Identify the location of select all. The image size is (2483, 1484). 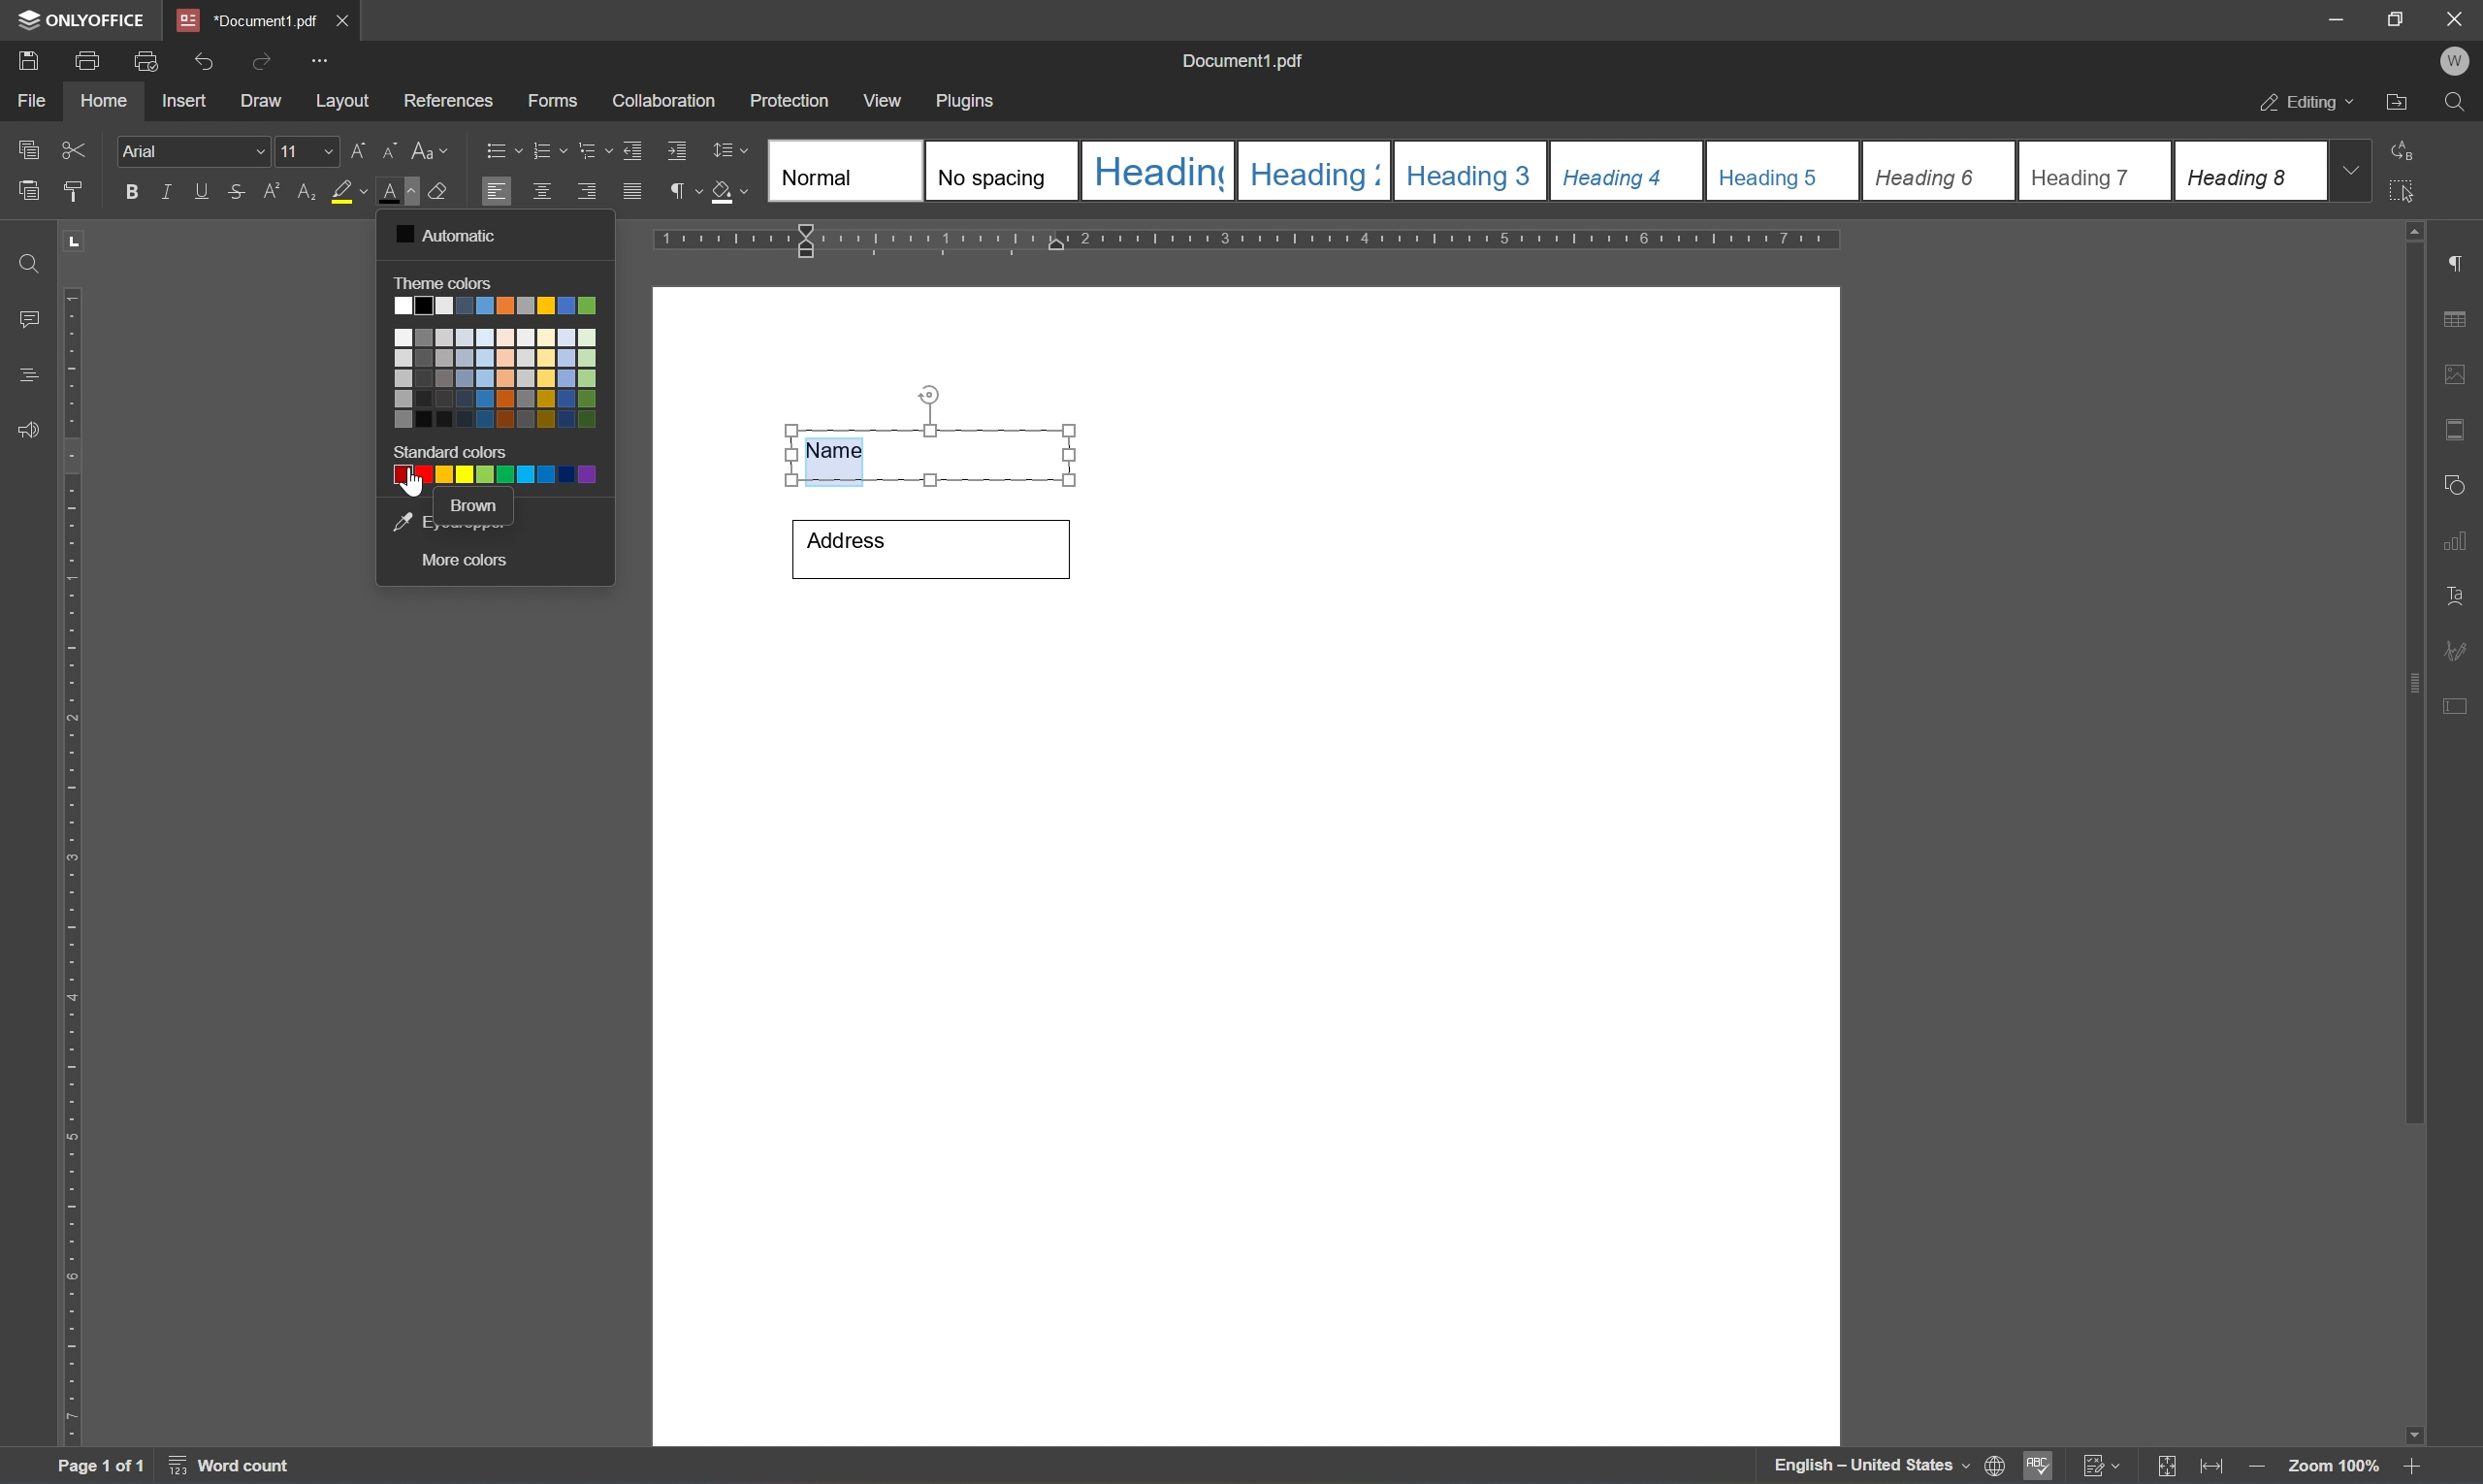
(2415, 197).